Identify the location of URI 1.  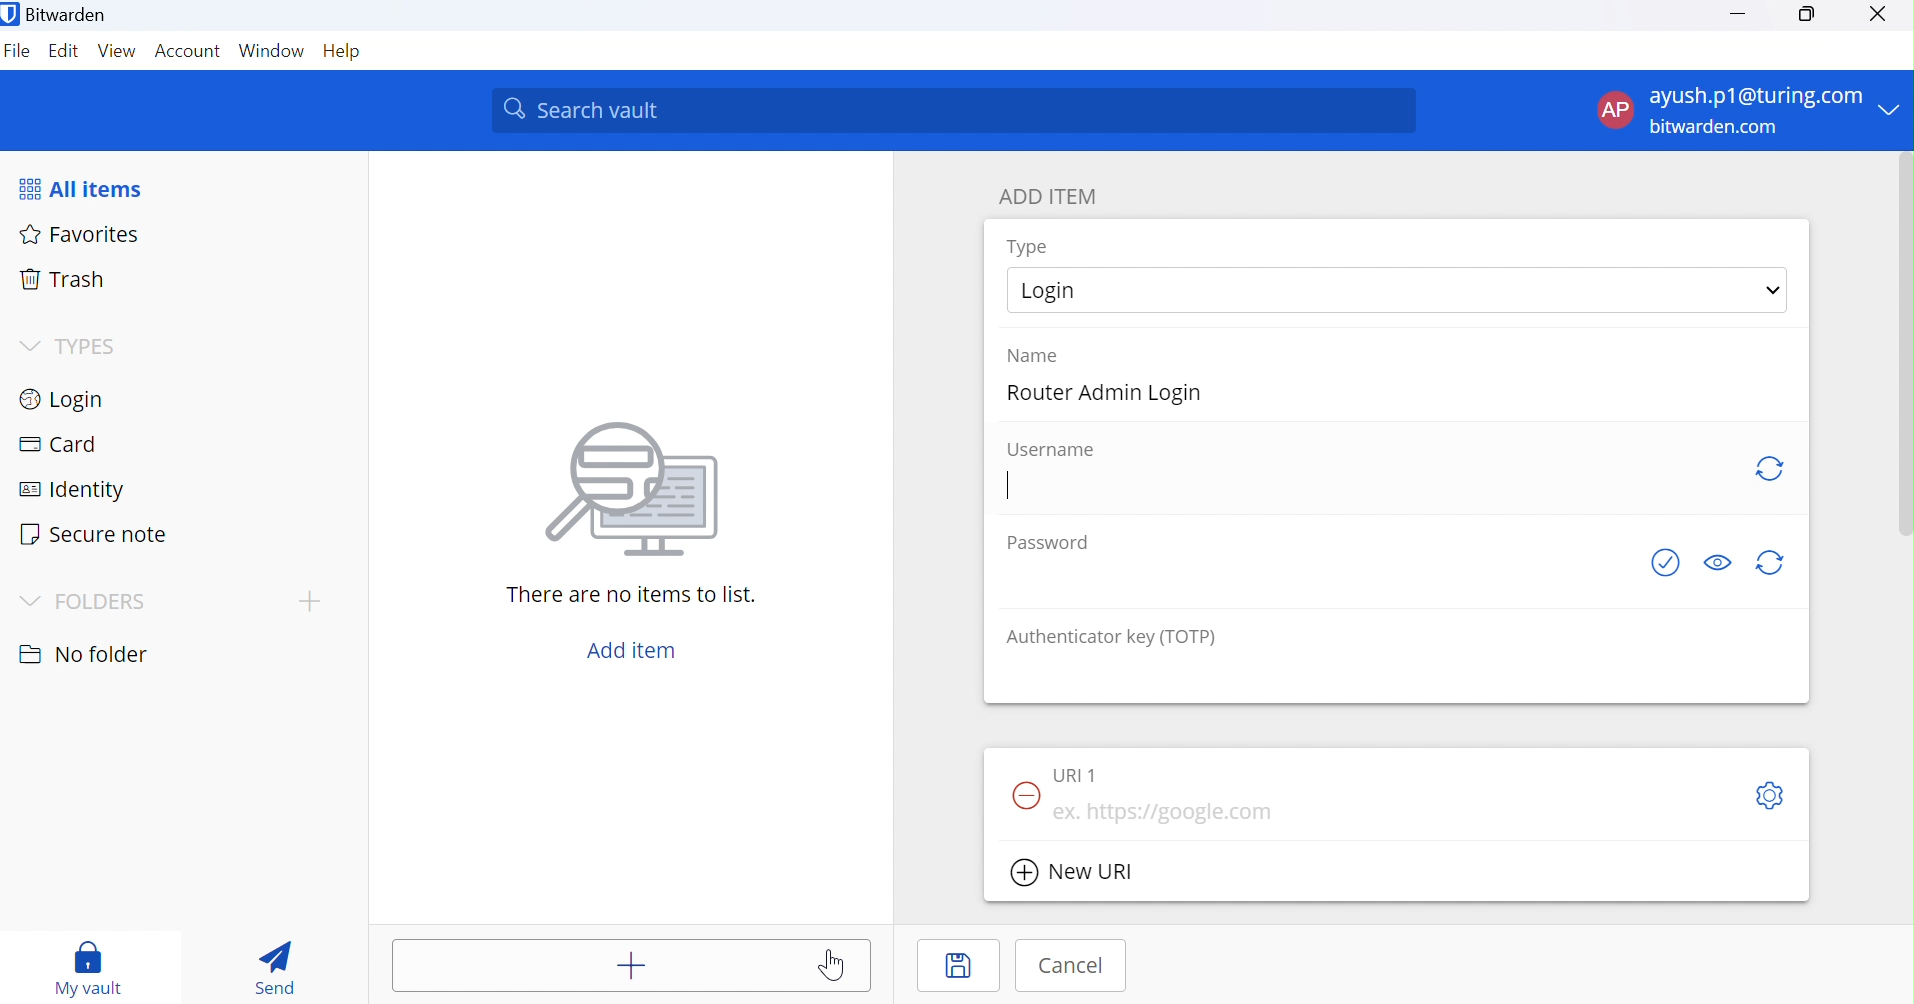
(1076, 776).